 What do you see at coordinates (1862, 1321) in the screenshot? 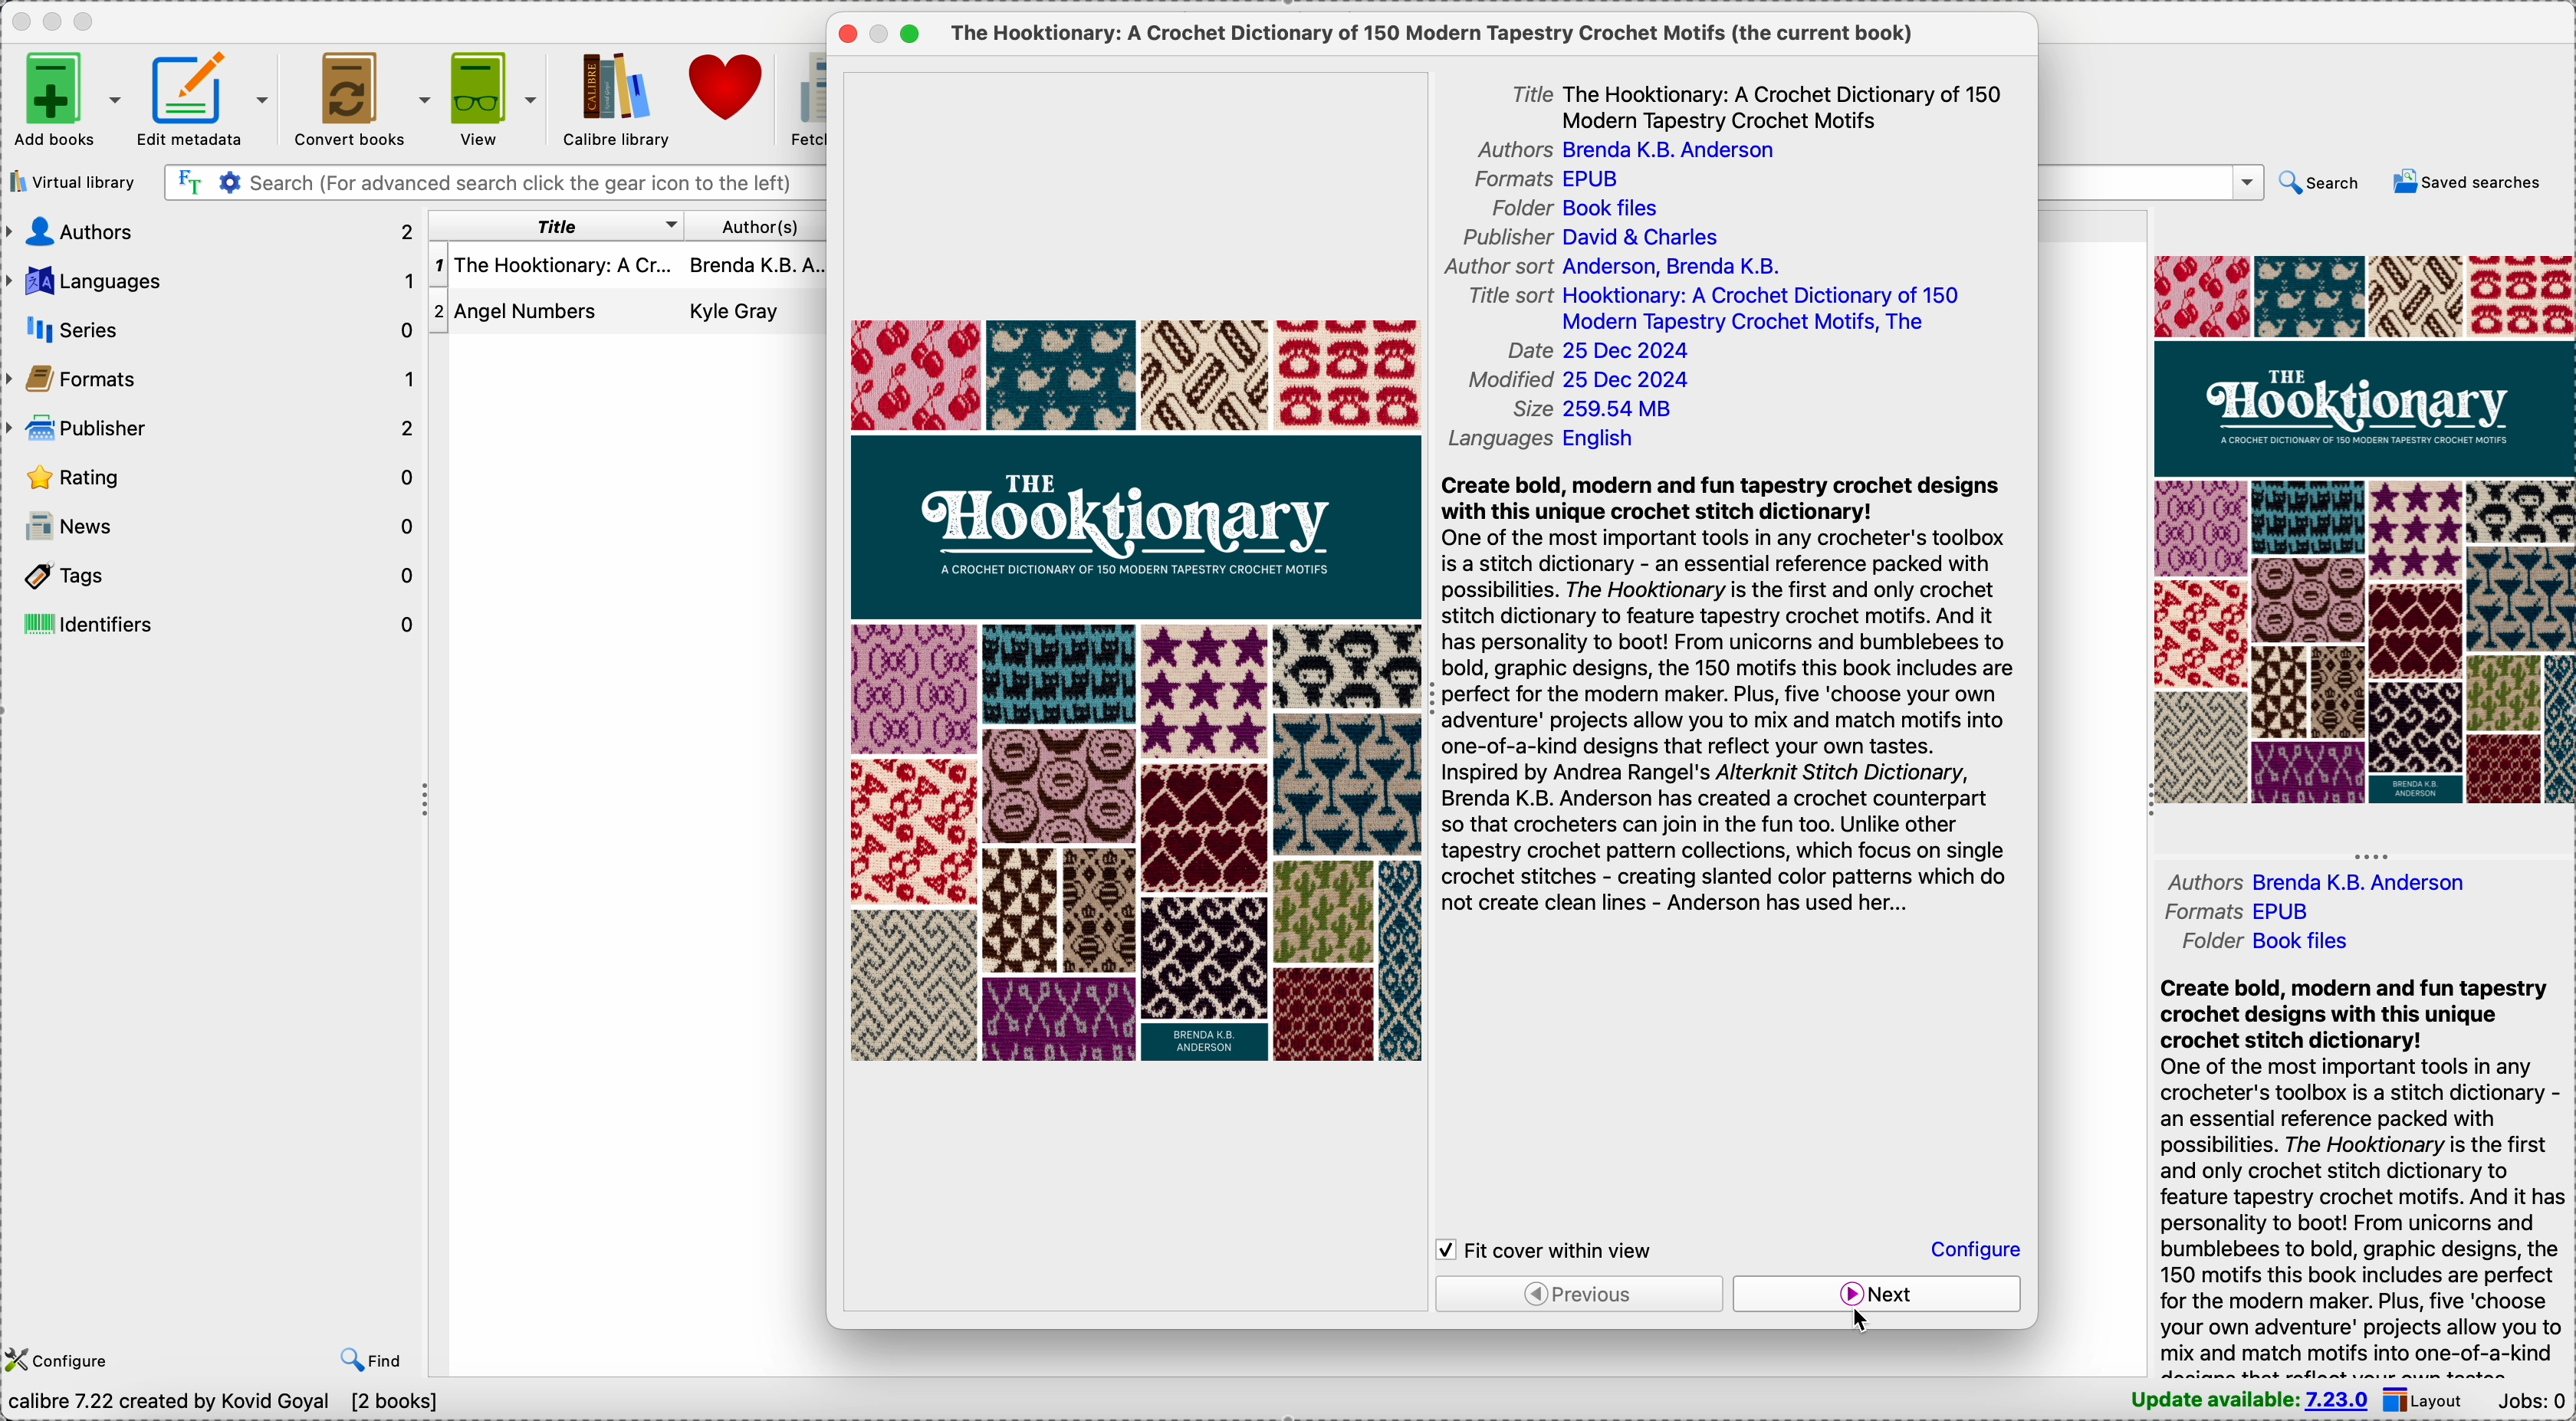
I see `cursor` at bounding box center [1862, 1321].